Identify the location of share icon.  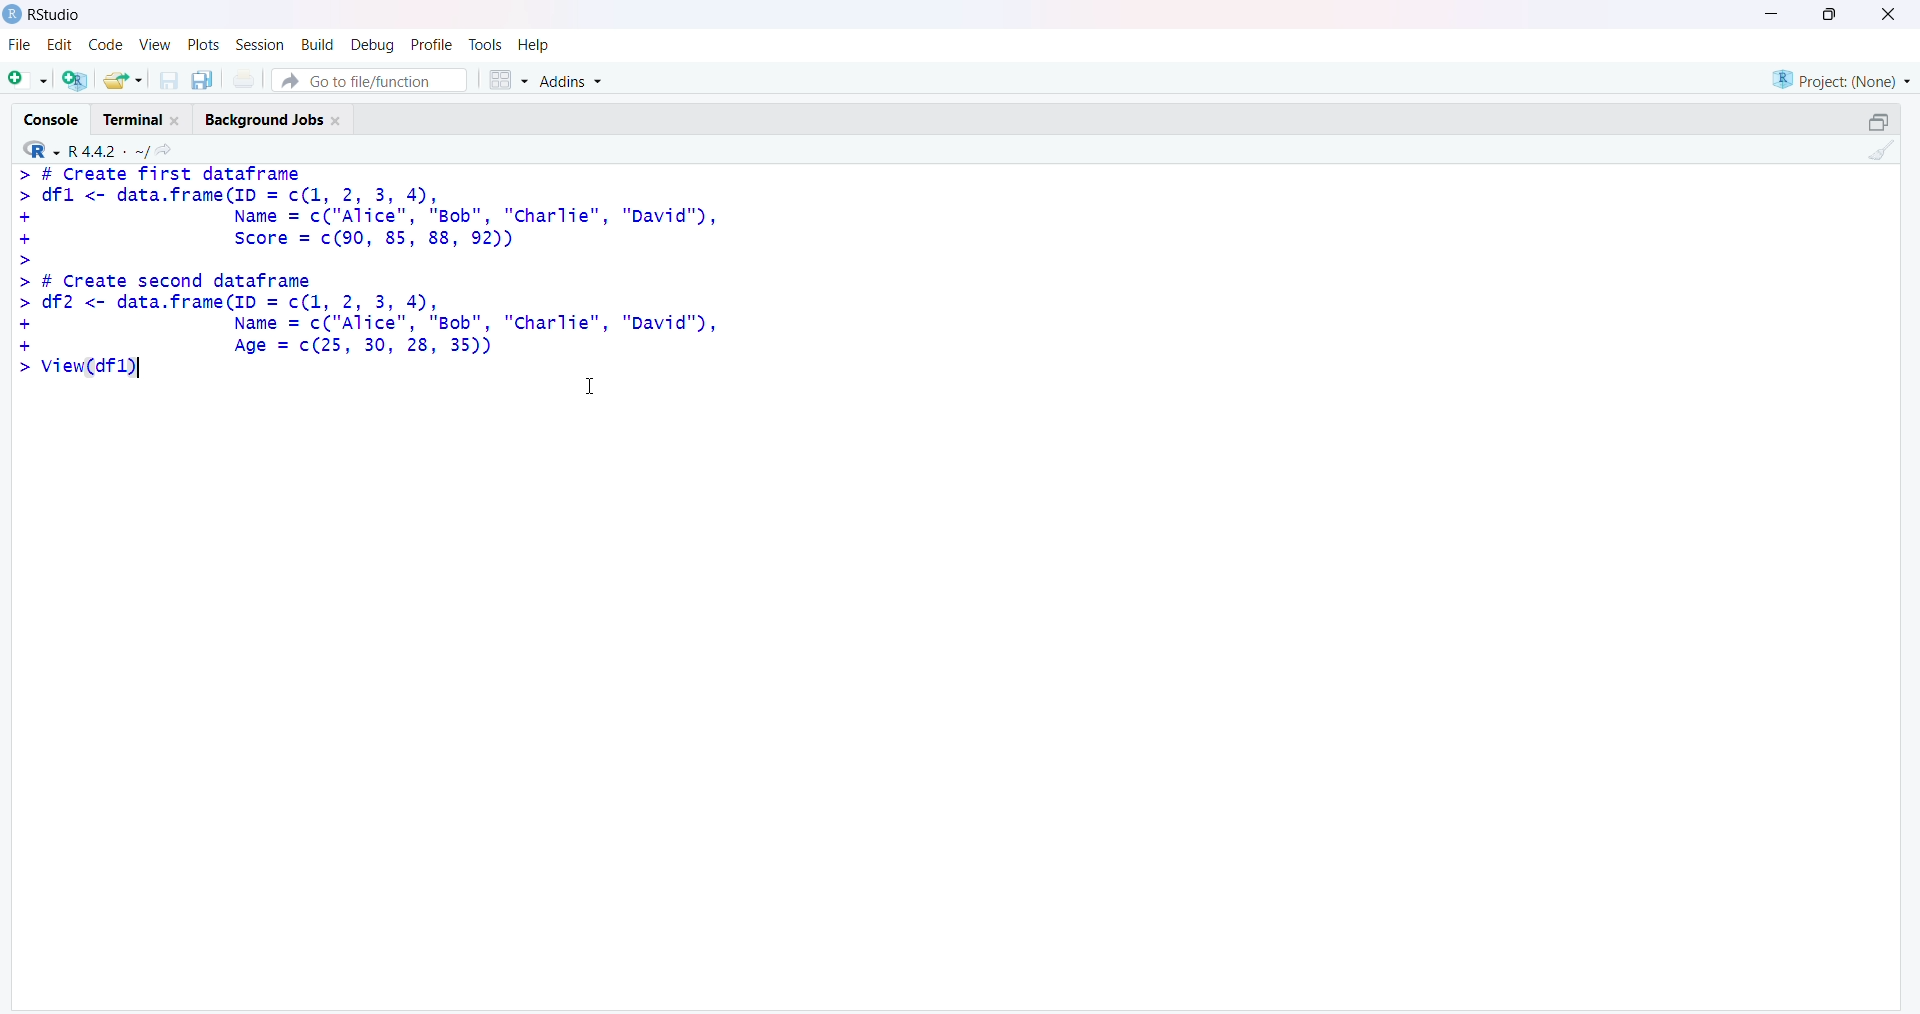
(165, 150).